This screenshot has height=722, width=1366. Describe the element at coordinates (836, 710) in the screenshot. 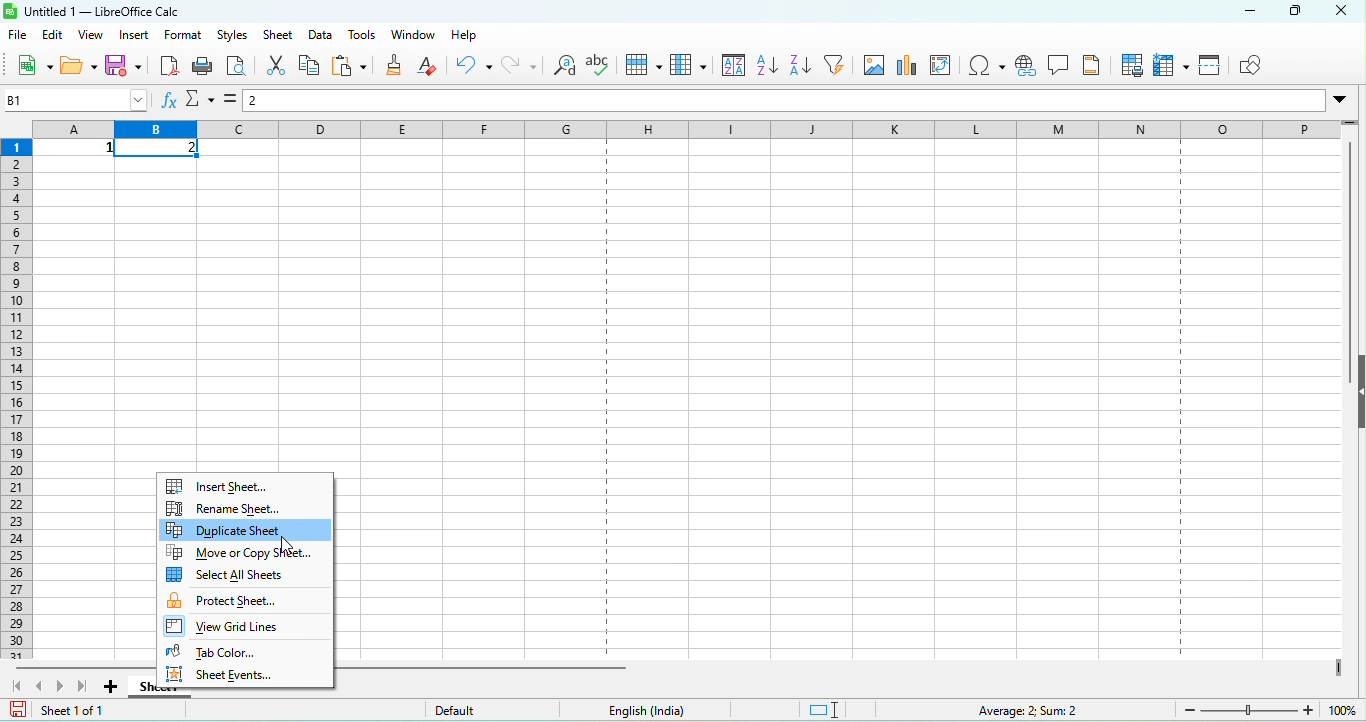

I see `standard selection` at that location.